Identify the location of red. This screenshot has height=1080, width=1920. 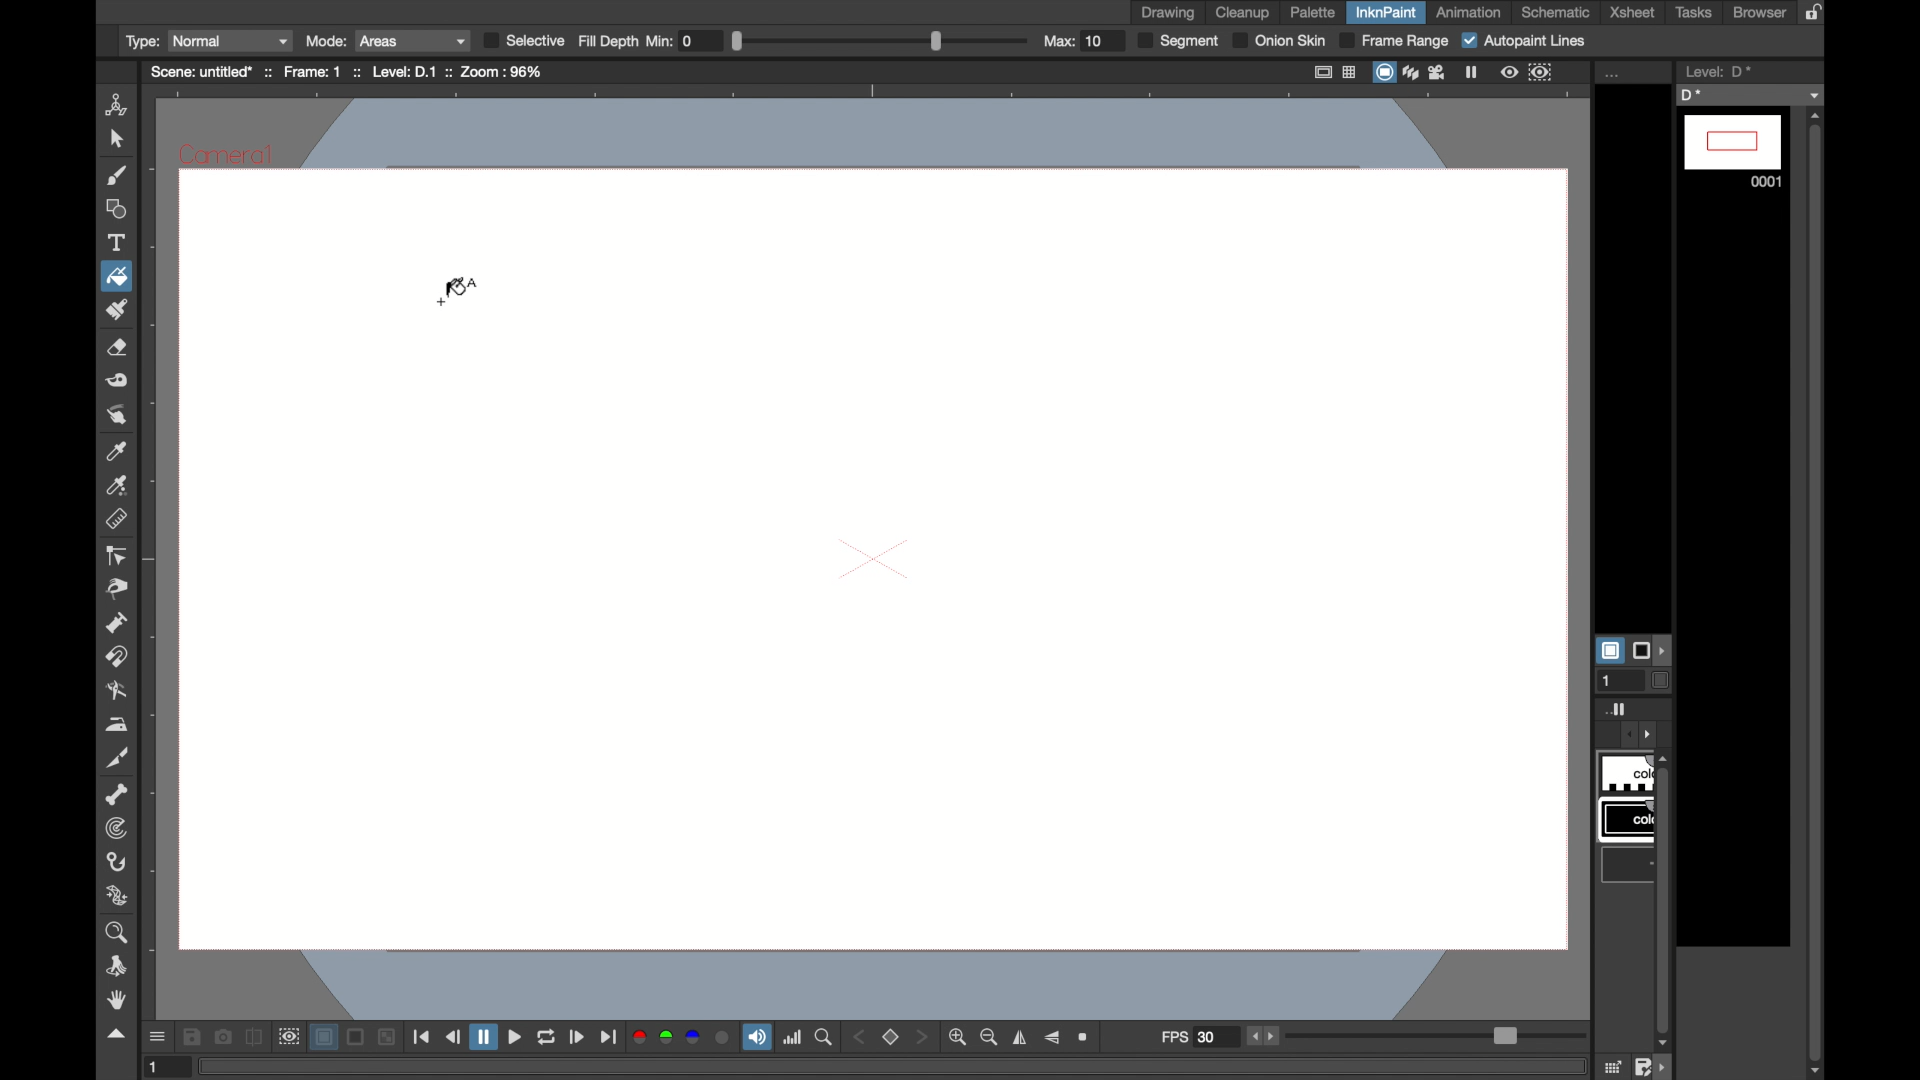
(635, 1038).